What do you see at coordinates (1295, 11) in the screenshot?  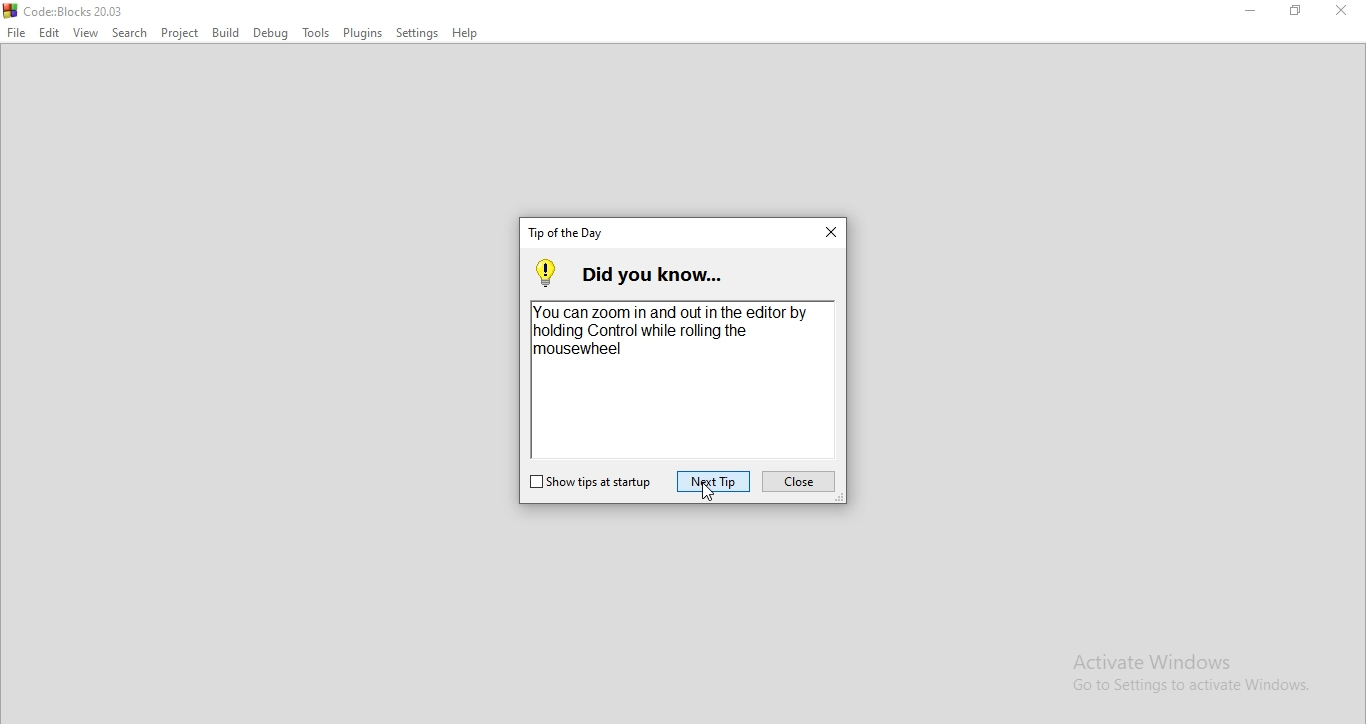 I see `Restore` at bounding box center [1295, 11].